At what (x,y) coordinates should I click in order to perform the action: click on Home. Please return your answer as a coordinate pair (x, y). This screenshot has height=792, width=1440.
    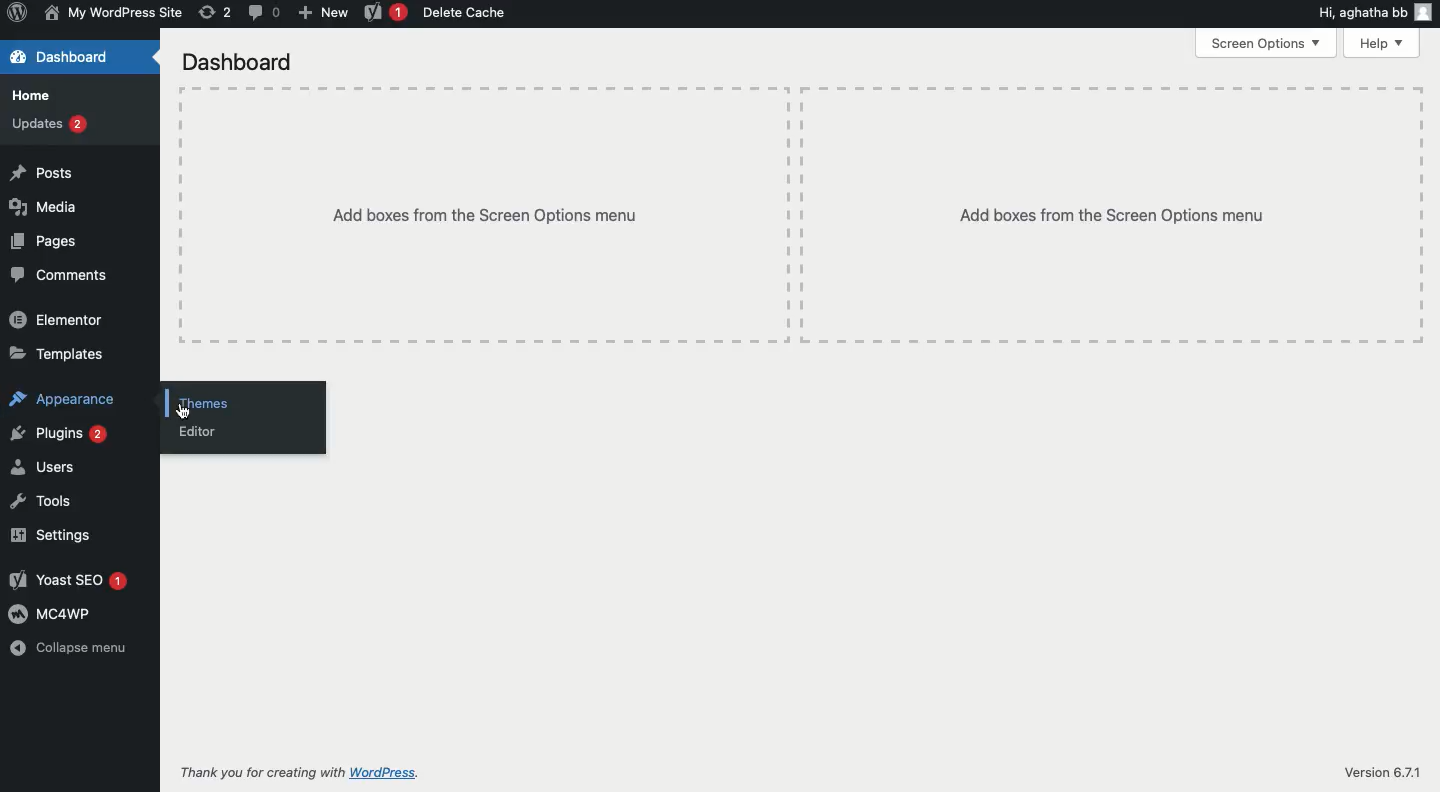
    Looking at the image, I should click on (31, 95).